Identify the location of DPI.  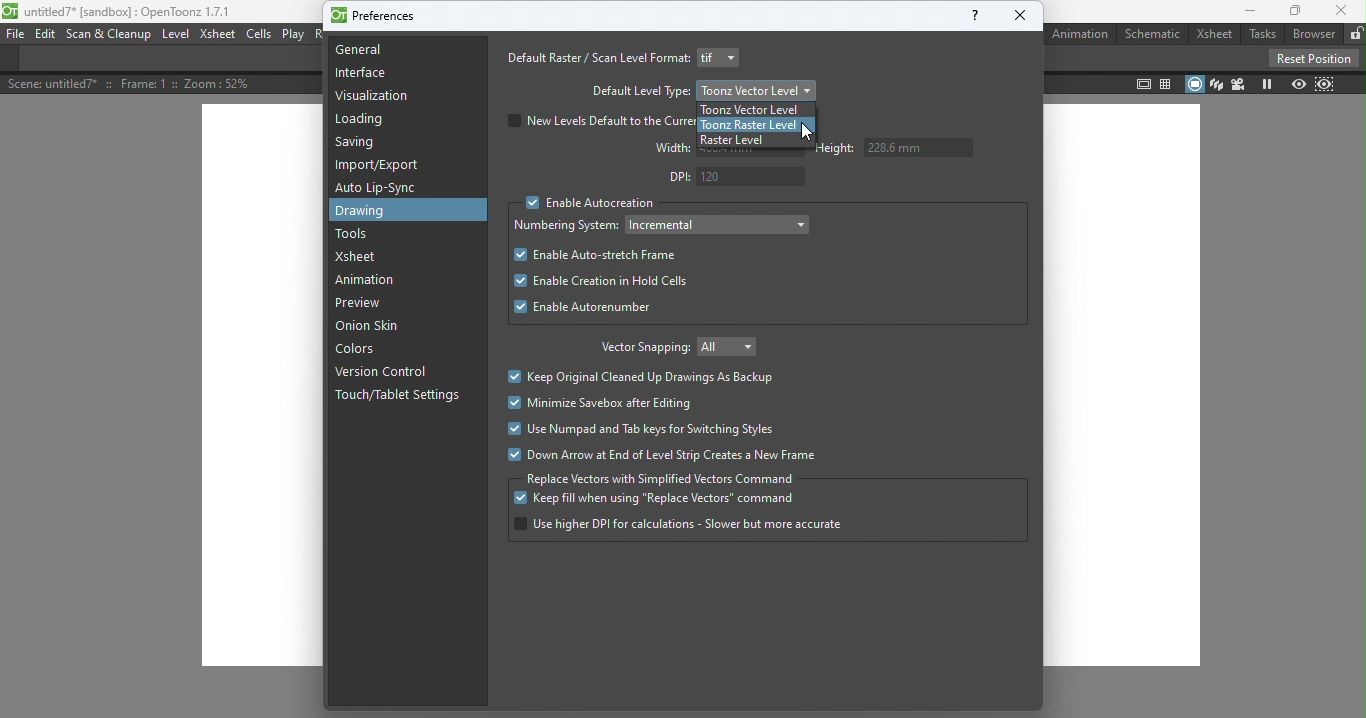
(734, 177).